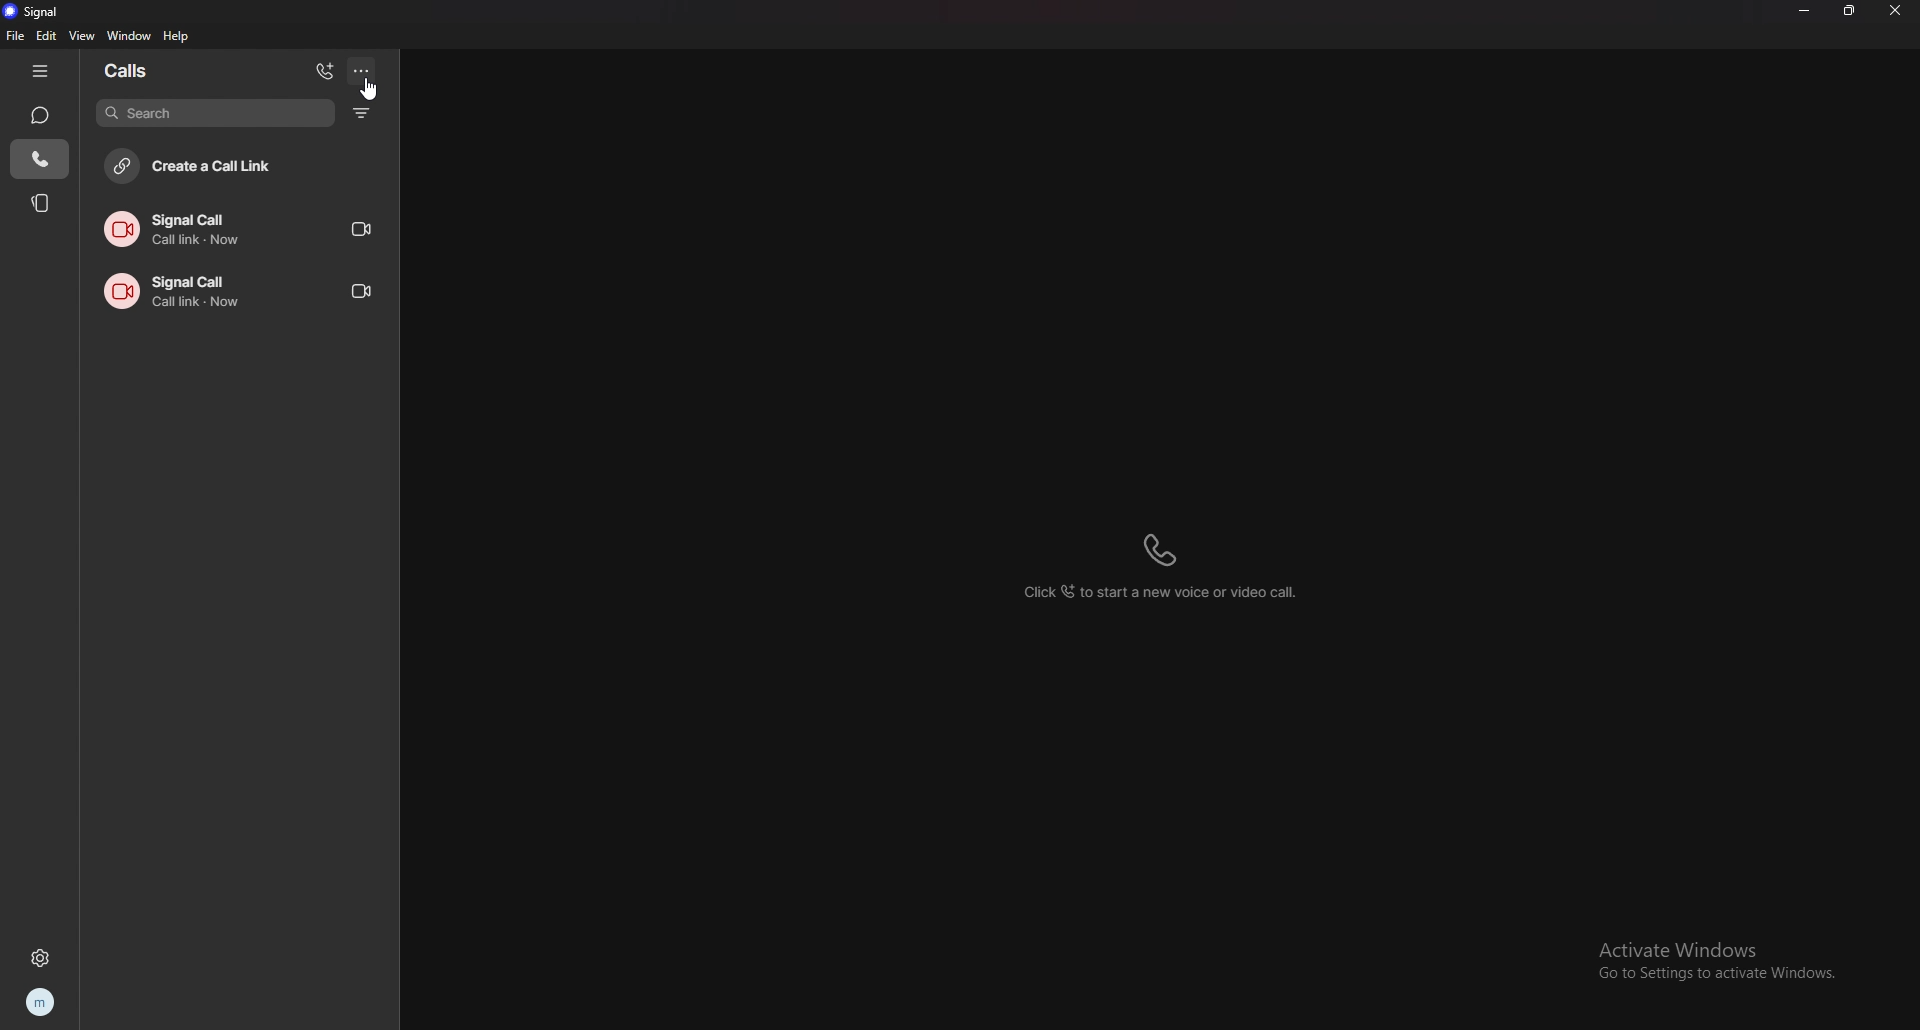 The height and width of the screenshot is (1030, 1920). I want to click on search, so click(215, 114).